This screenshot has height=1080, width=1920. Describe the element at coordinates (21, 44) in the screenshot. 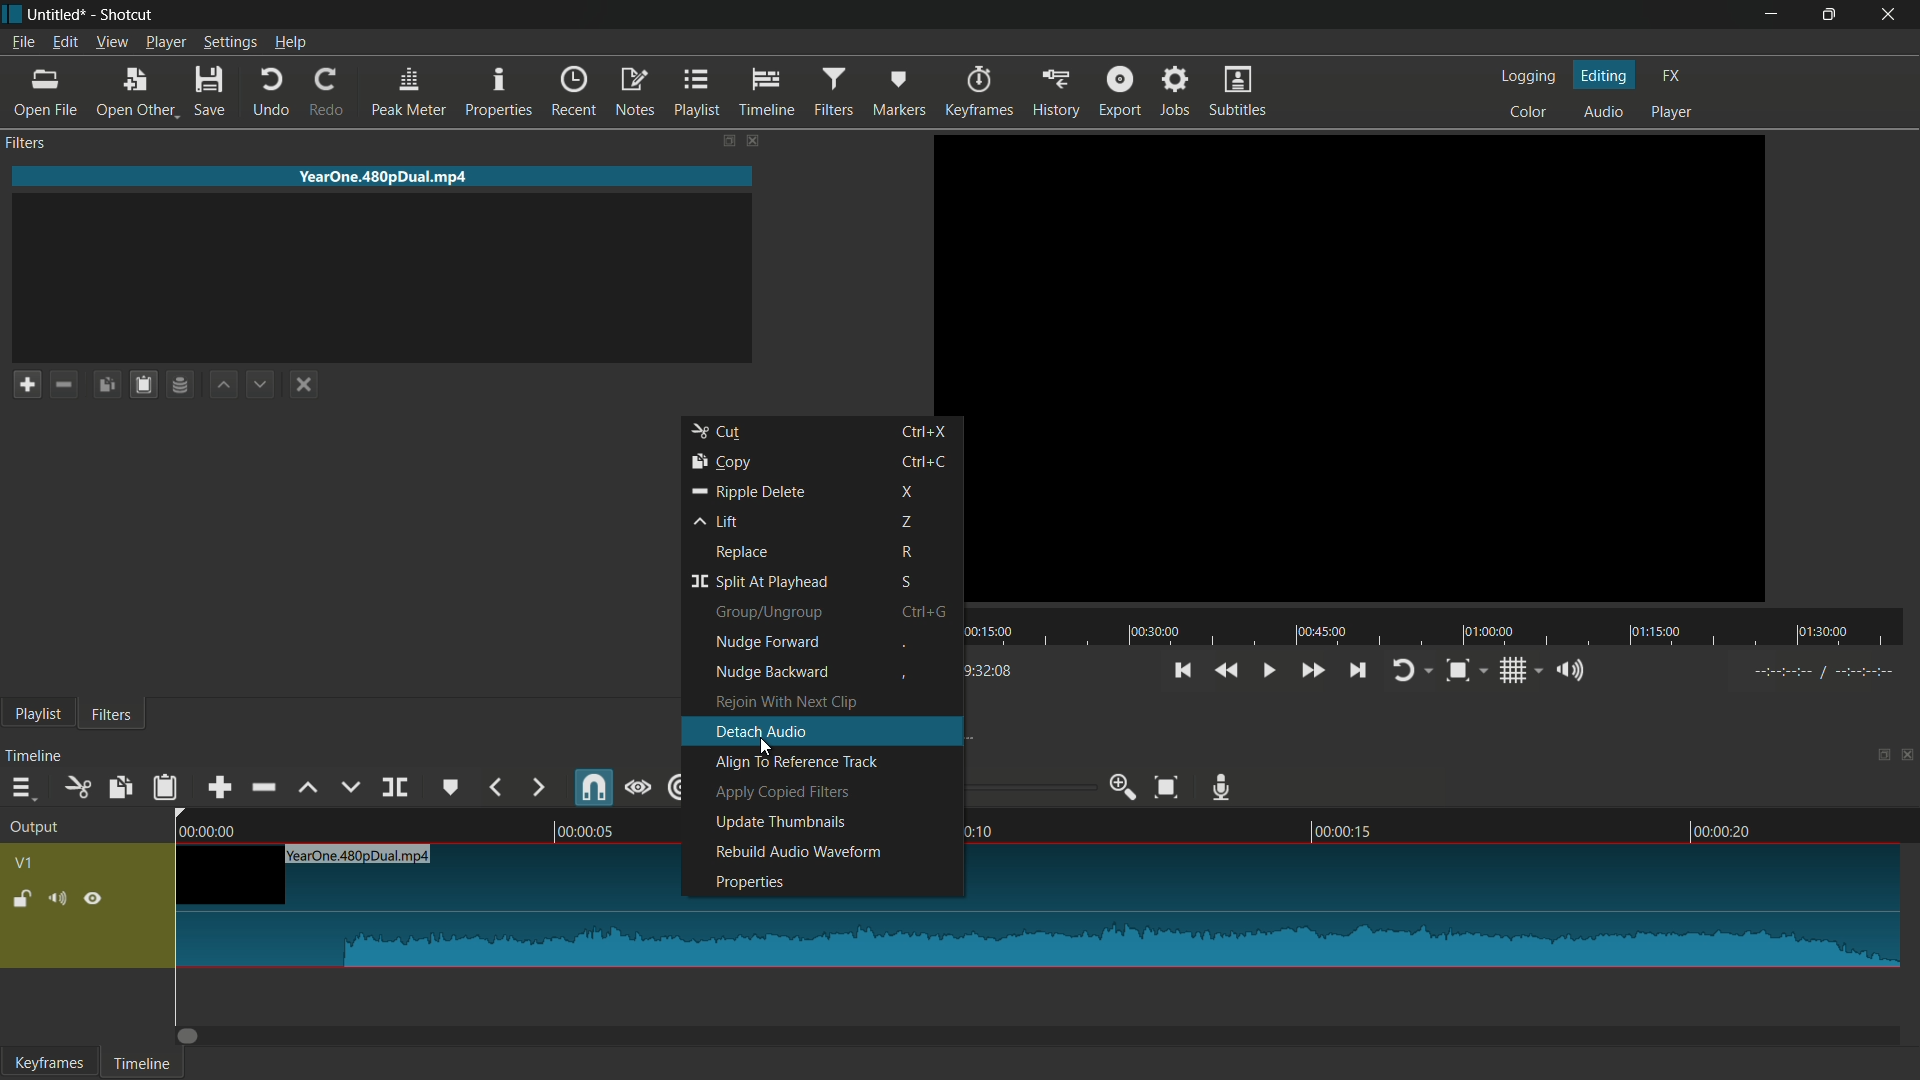

I see `file menu` at that location.